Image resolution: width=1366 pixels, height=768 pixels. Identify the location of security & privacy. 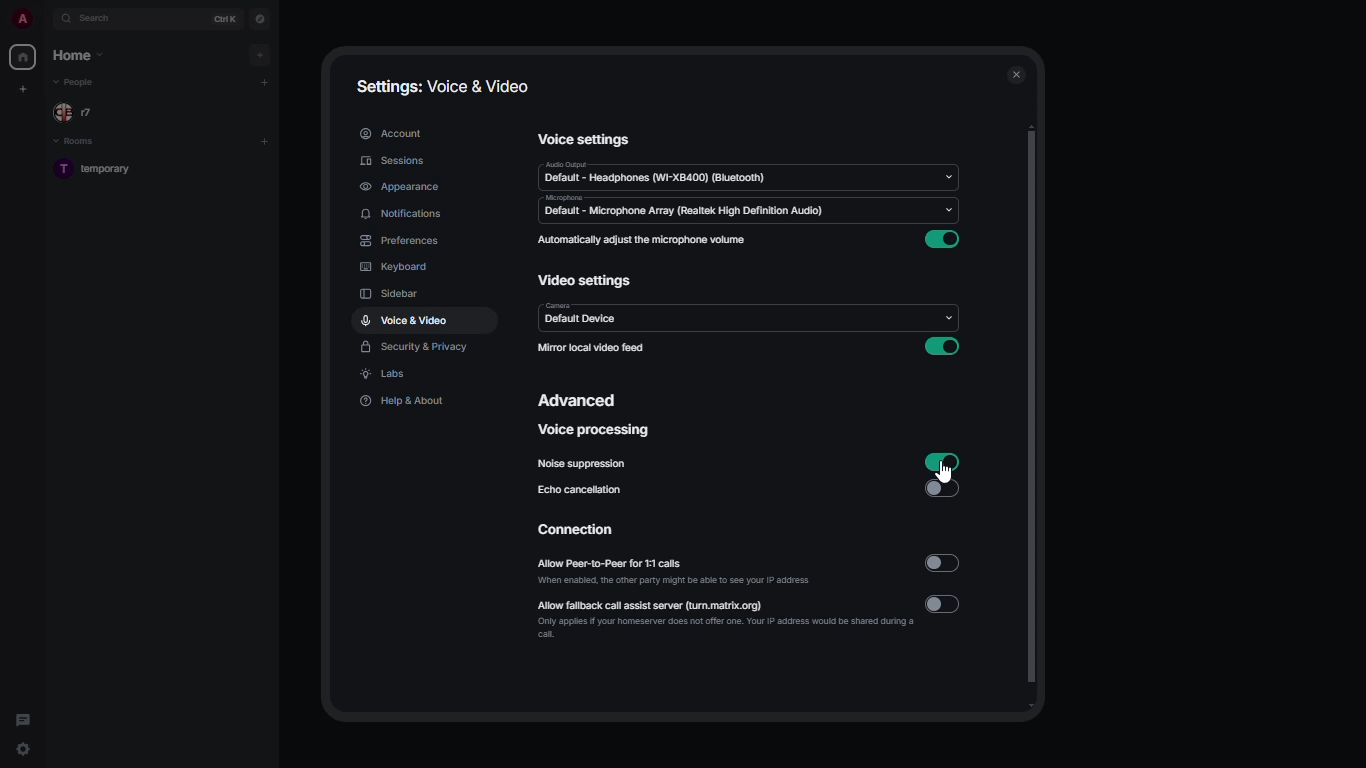
(418, 350).